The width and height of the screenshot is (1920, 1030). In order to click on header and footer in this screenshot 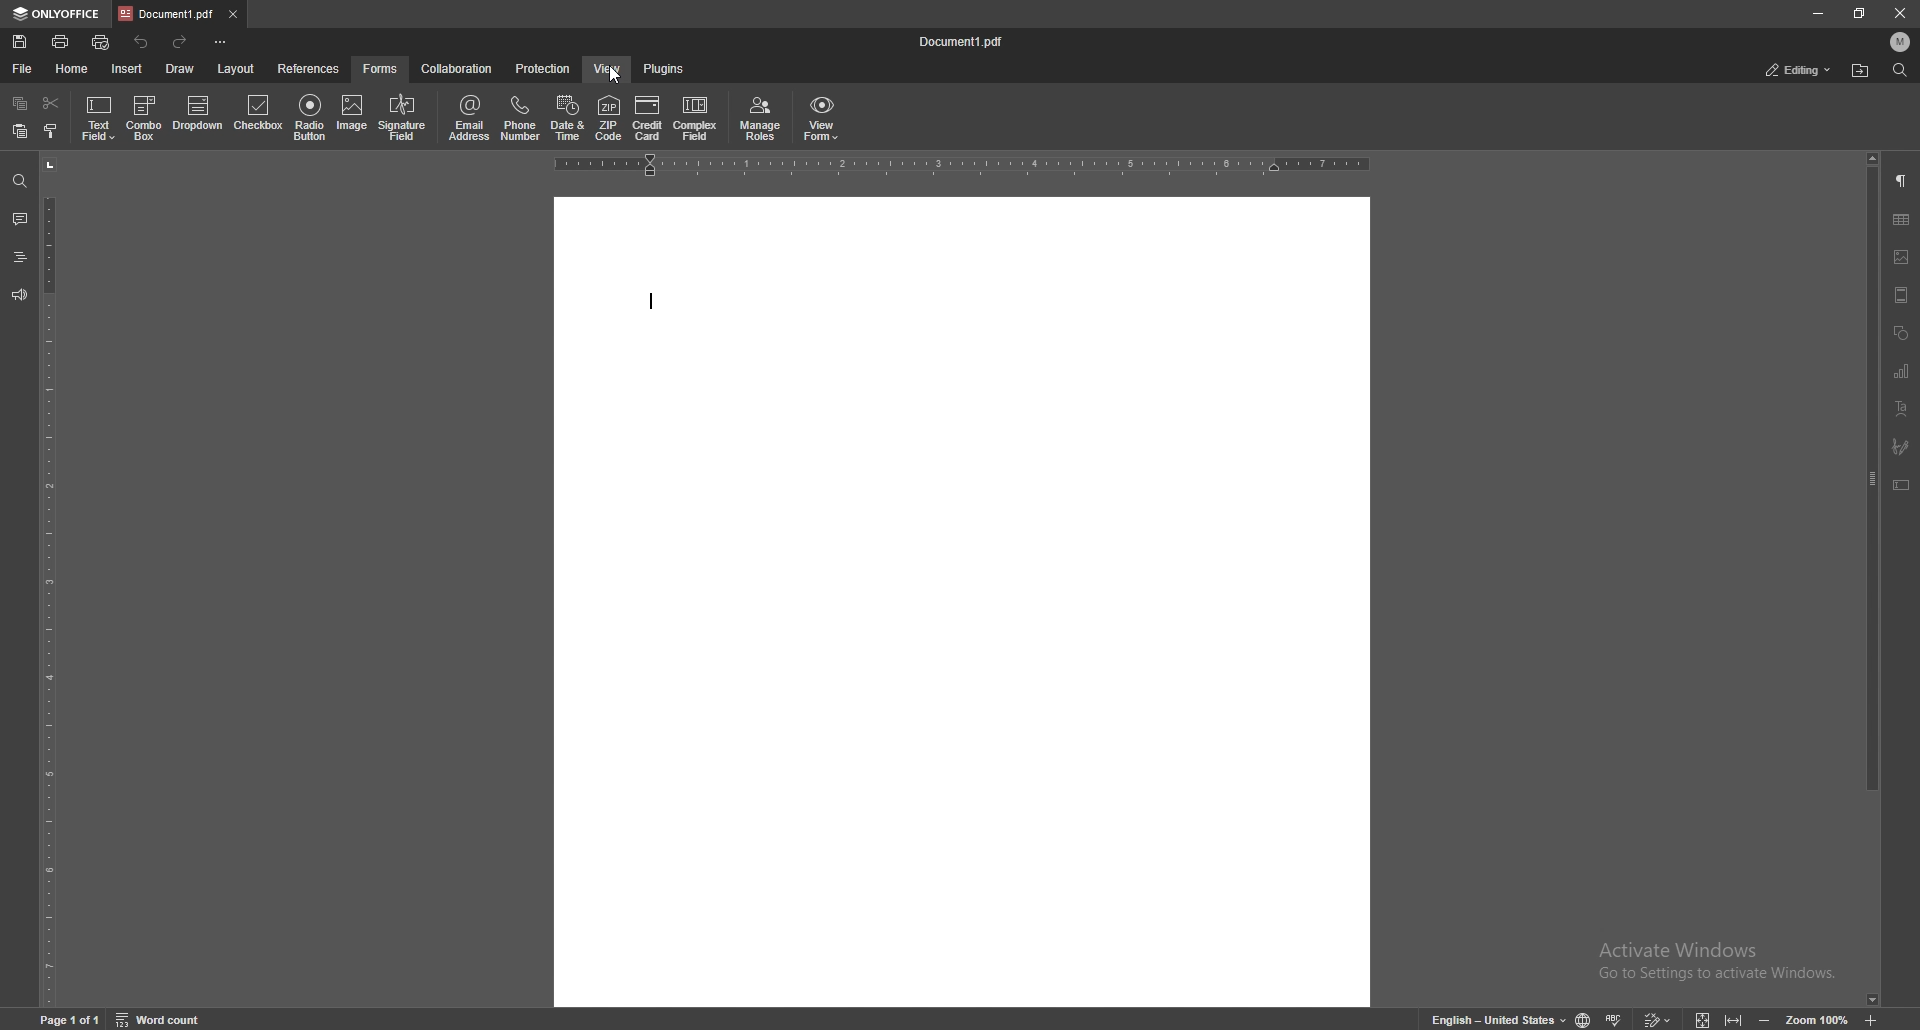, I will do `click(1900, 295)`.